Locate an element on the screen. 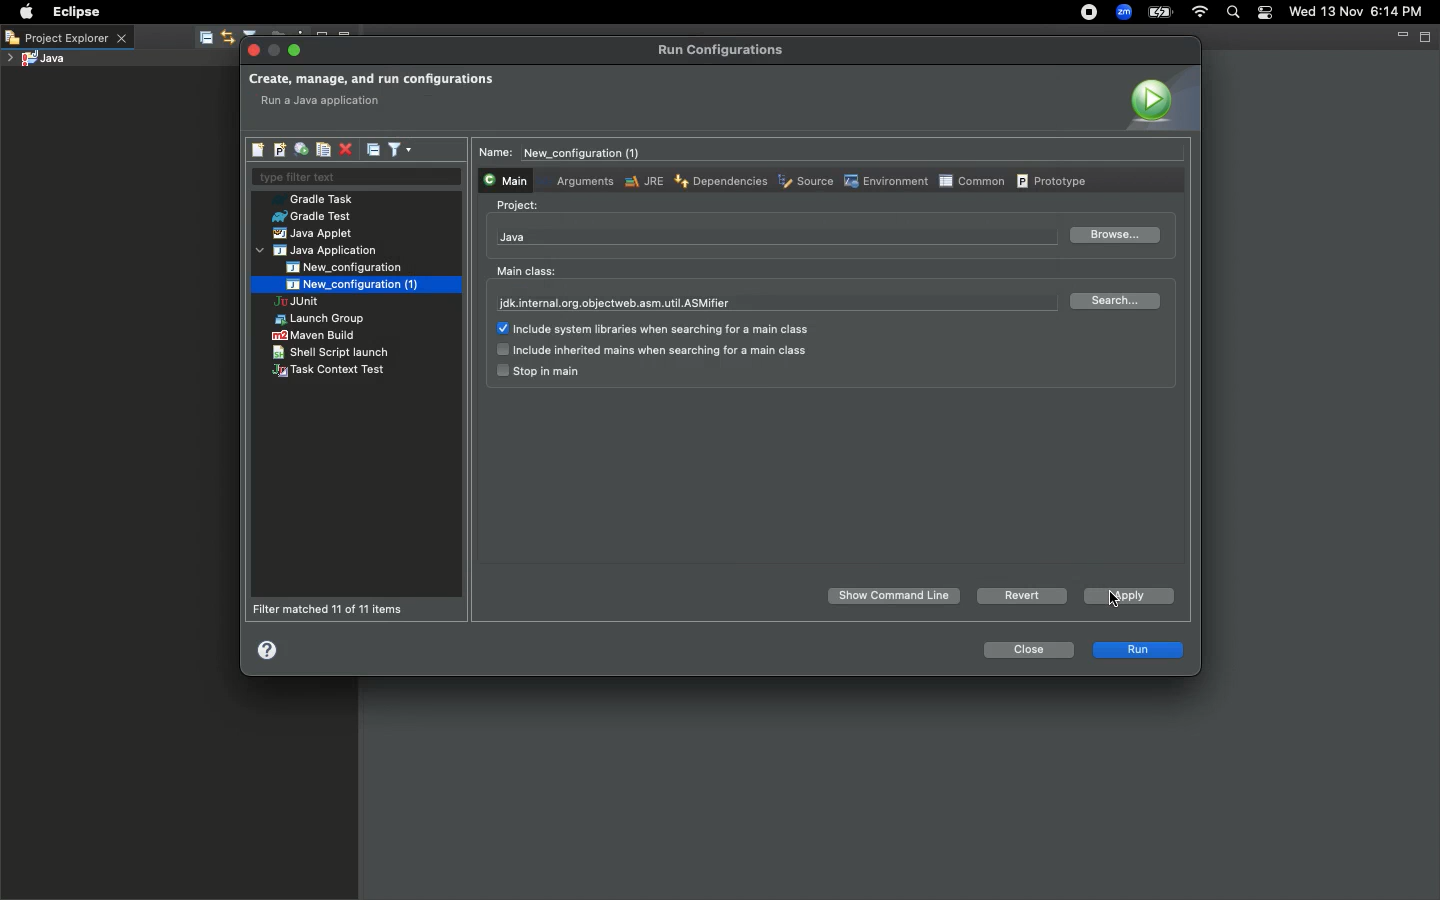 The height and width of the screenshot is (900, 1440). Maximize is located at coordinates (296, 50).